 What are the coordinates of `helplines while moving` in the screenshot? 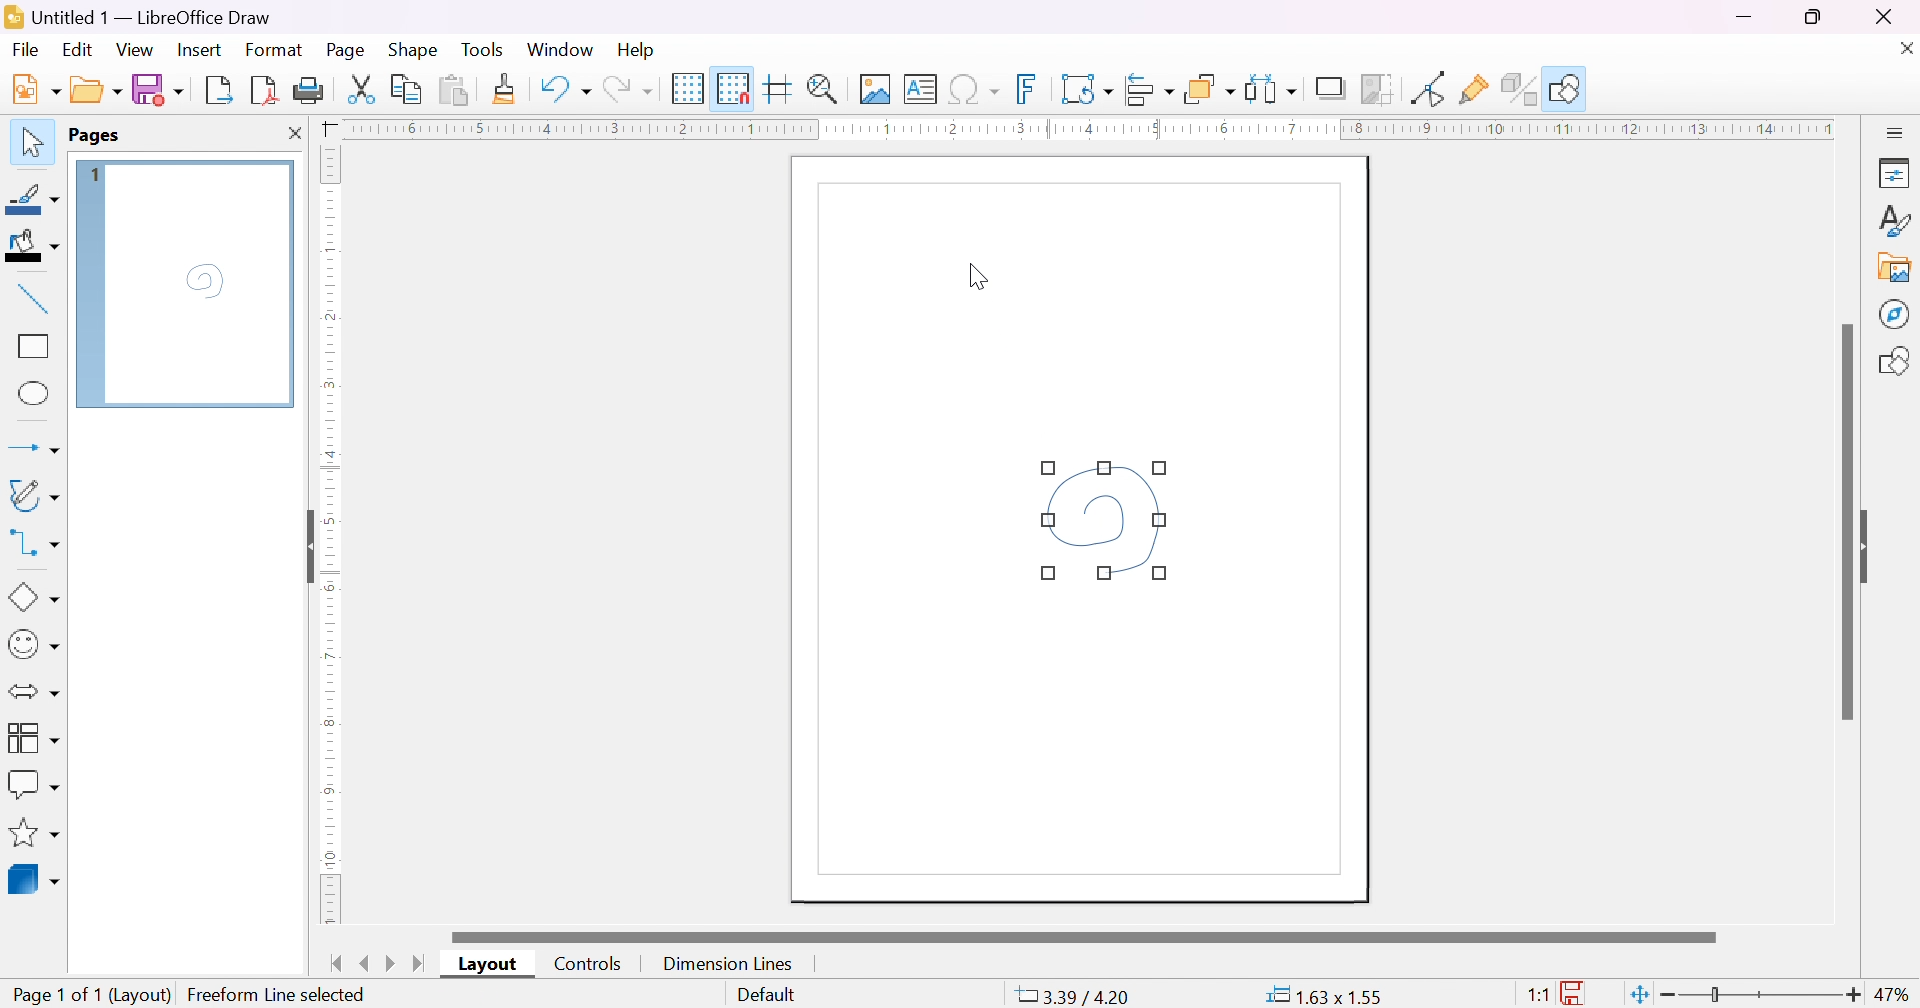 It's located at (775, 88).